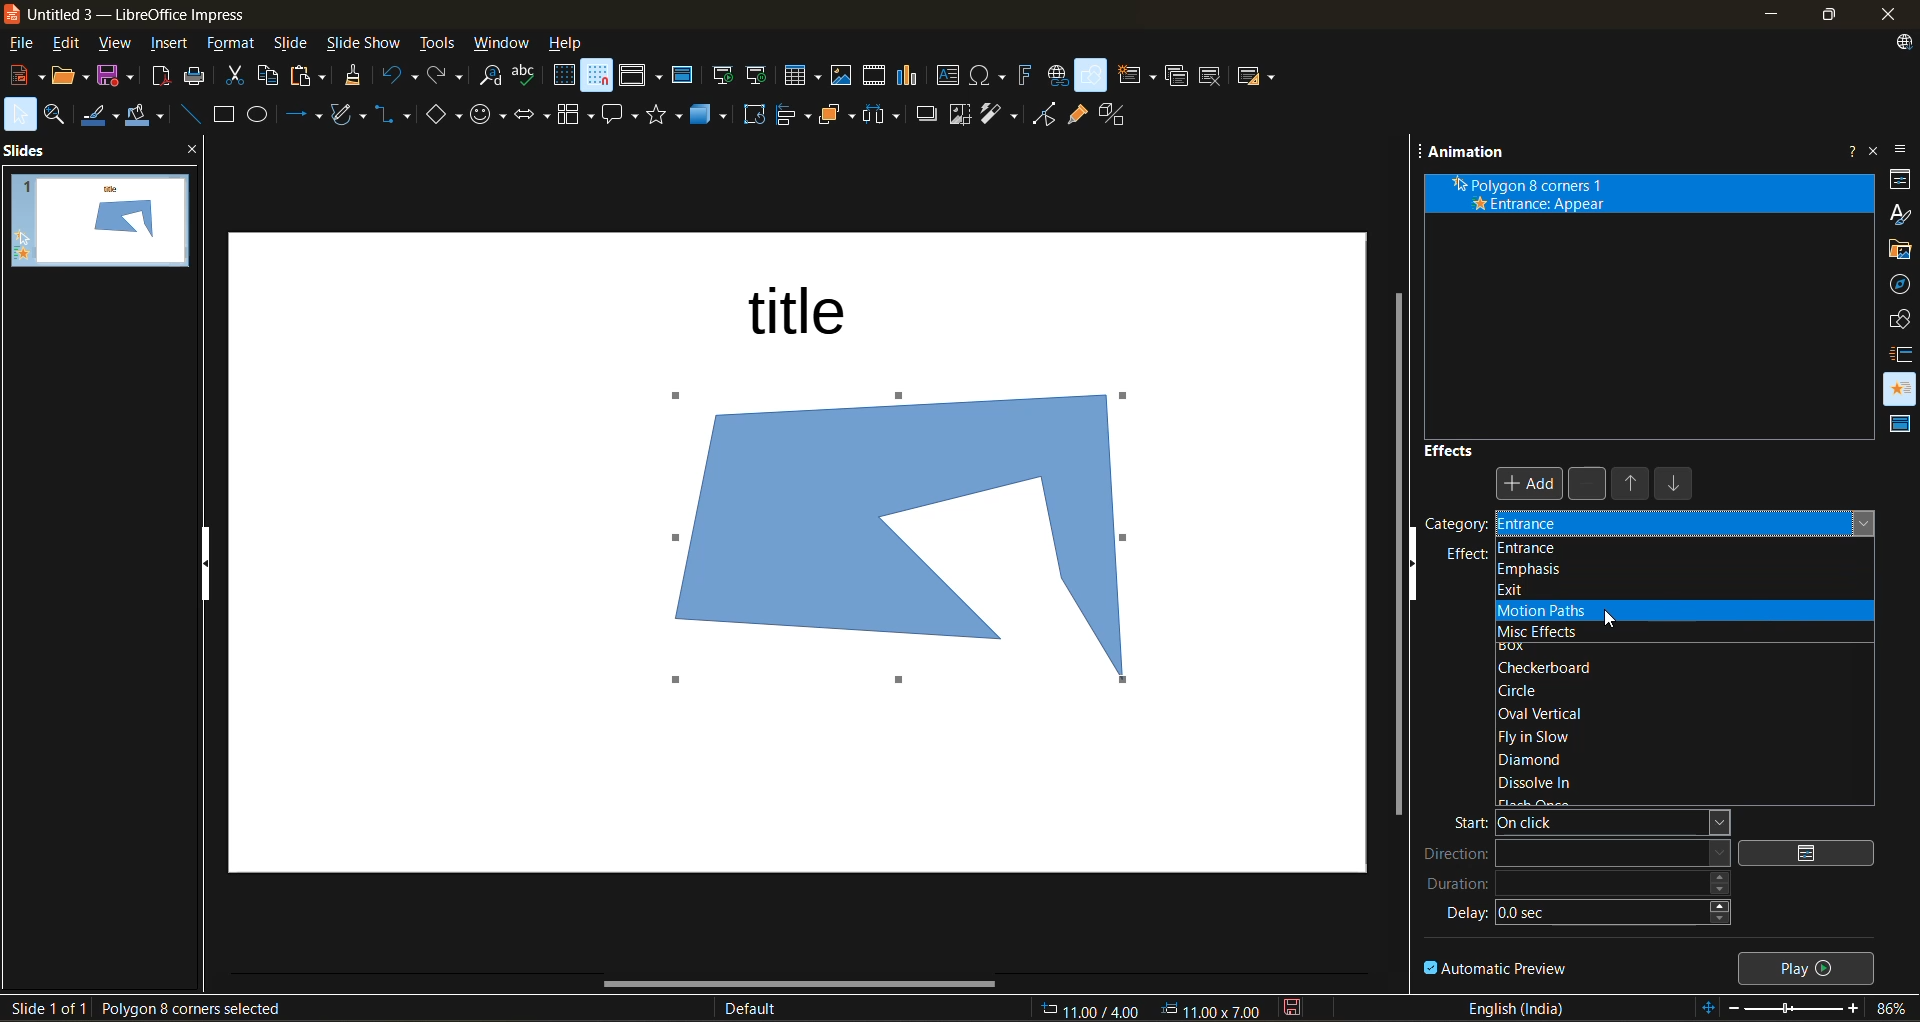  Describe the element at coordinates (293, 46) in the screenshot. I see `slide` at that location.